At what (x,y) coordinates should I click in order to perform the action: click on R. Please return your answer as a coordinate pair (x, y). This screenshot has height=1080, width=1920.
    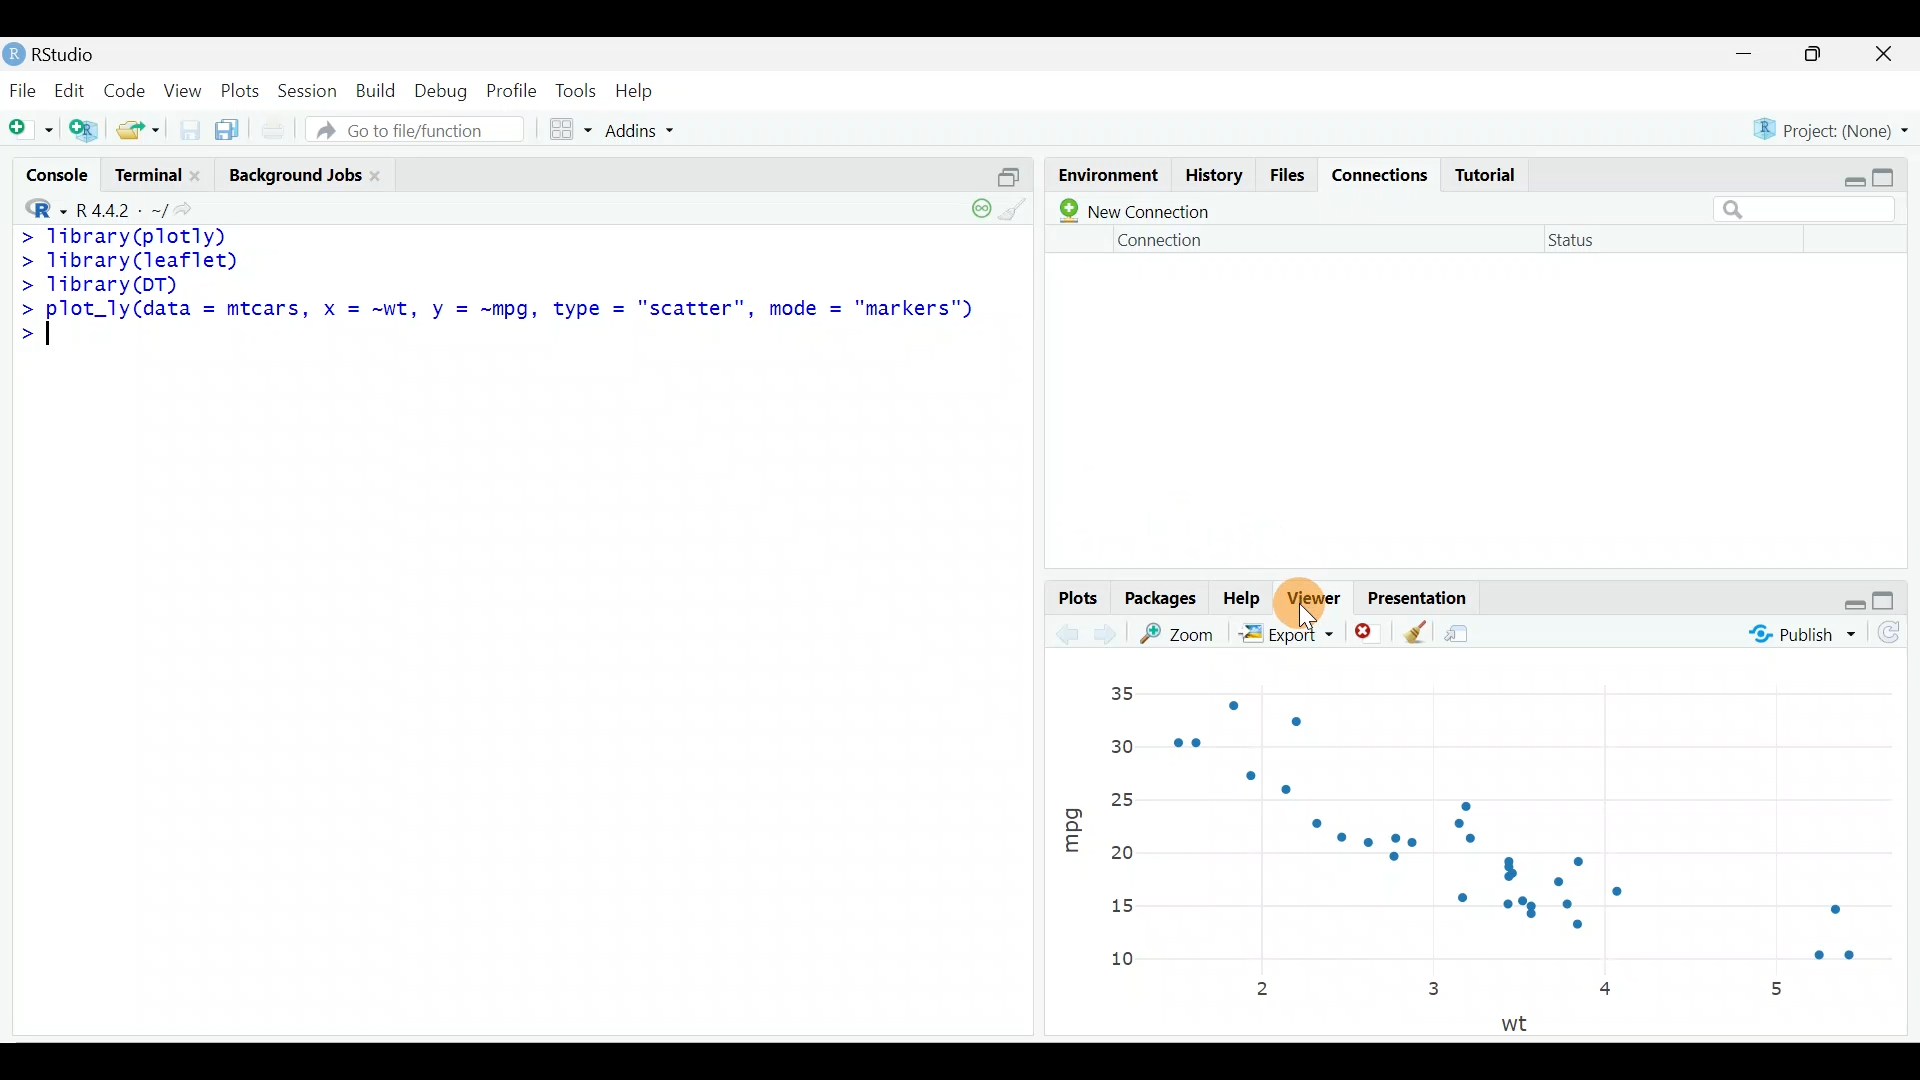
    Looking at the image, I should click on (42, 207).